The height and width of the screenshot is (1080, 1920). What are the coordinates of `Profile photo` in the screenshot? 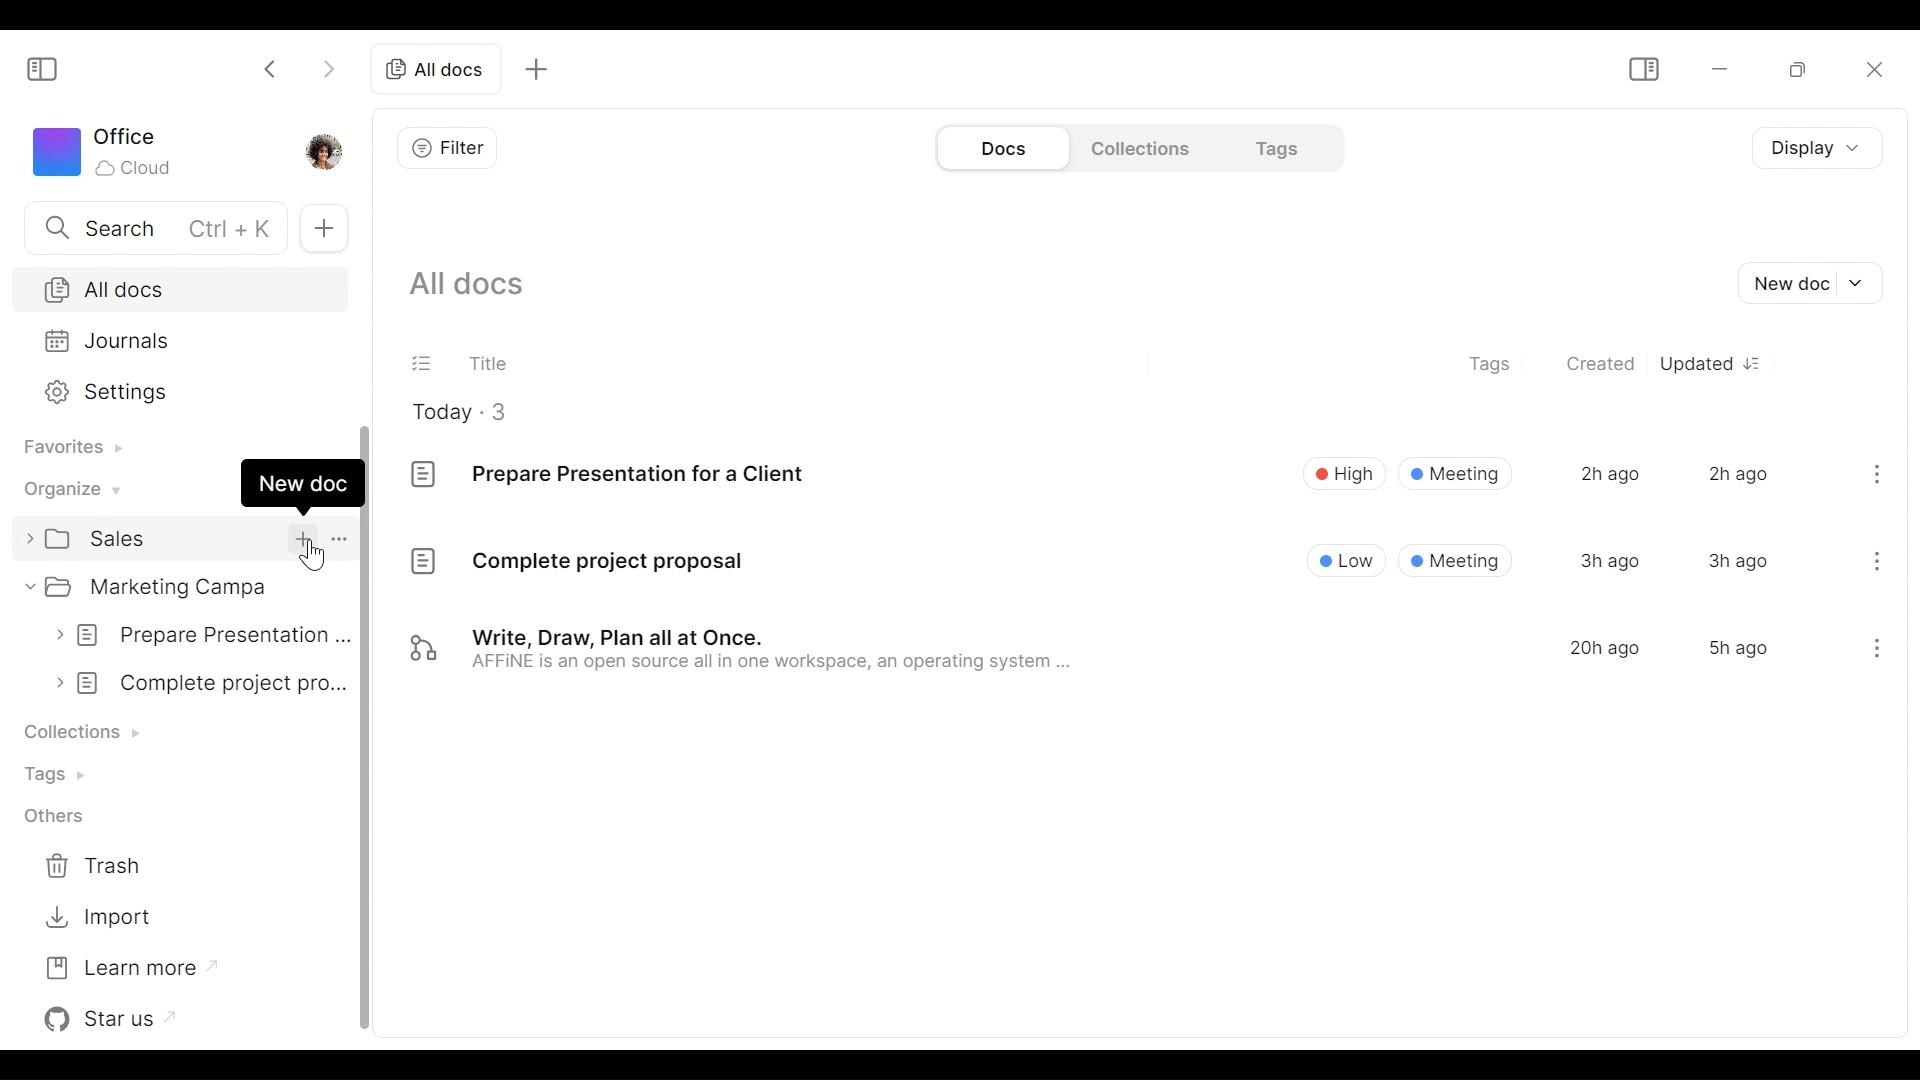 It's located at (331, 150).